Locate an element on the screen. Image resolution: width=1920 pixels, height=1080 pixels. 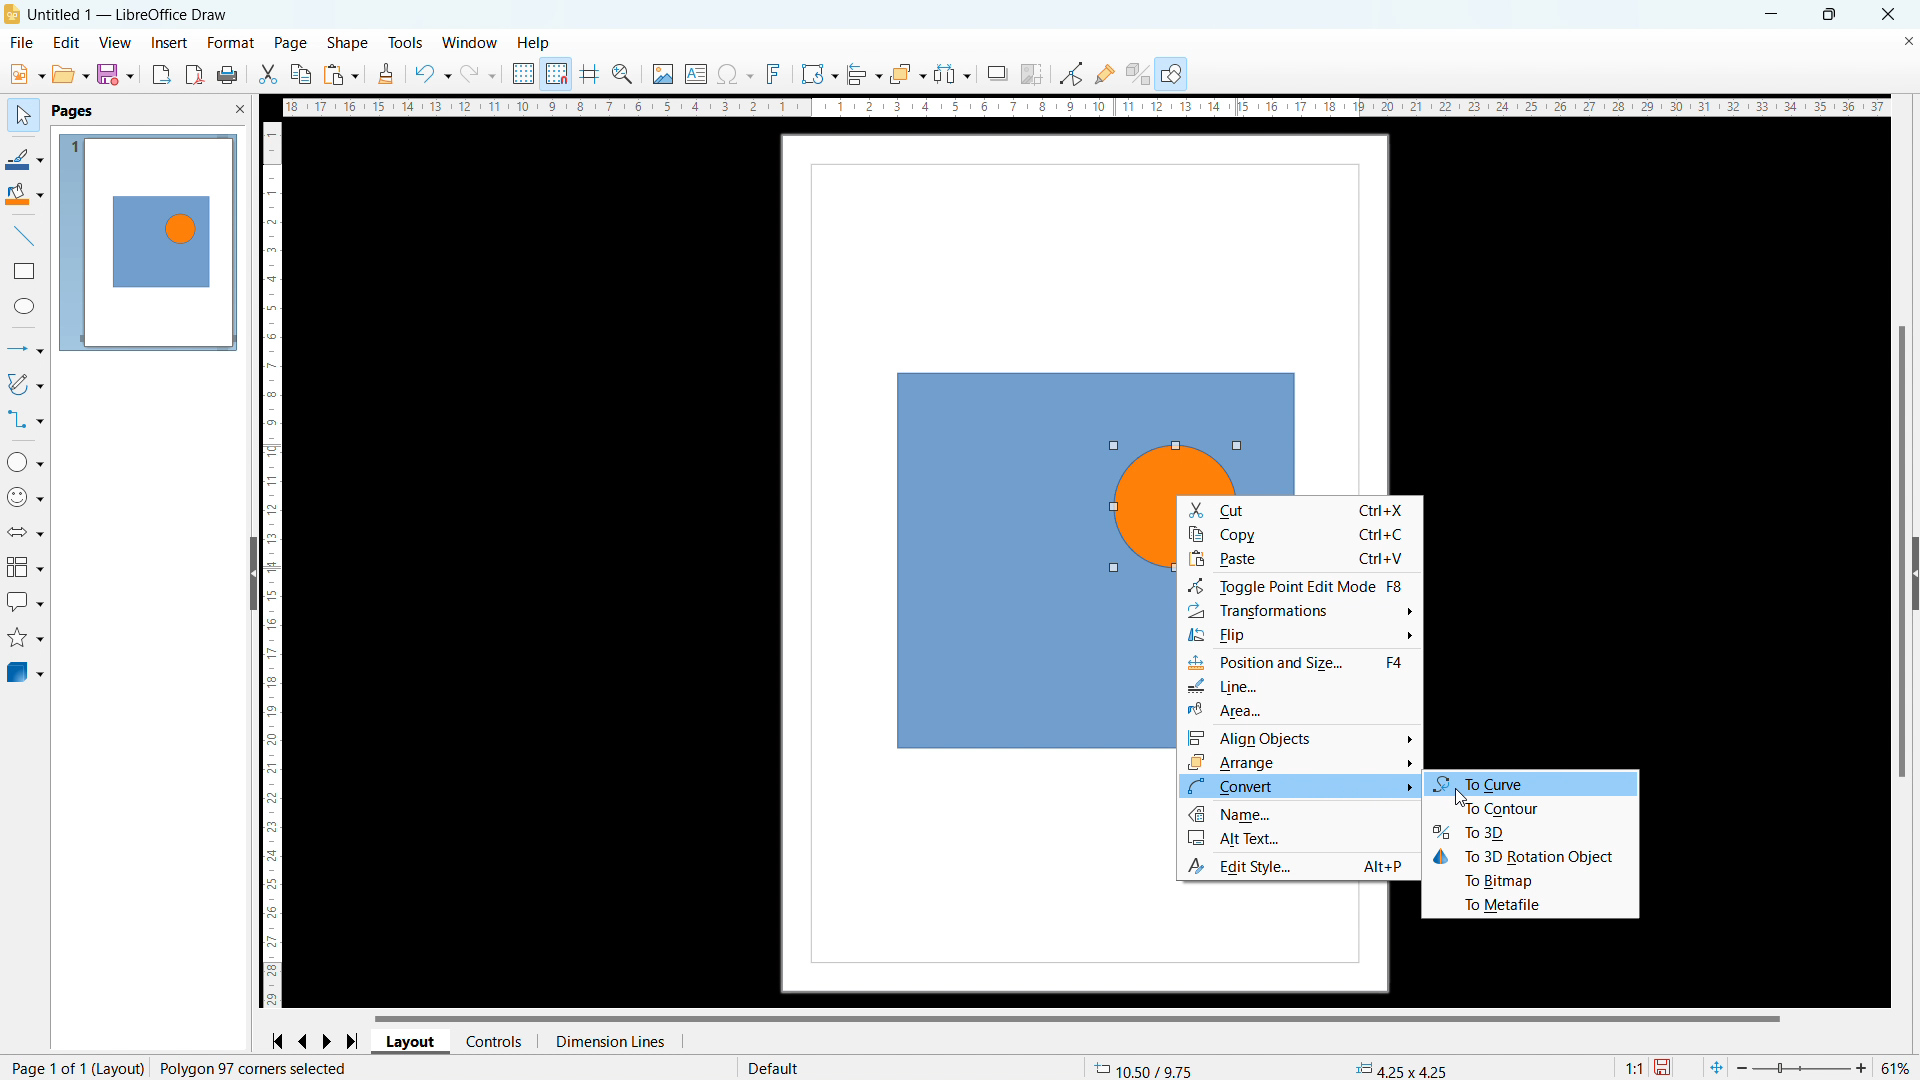
select tool is located at coordinates (22, 114).